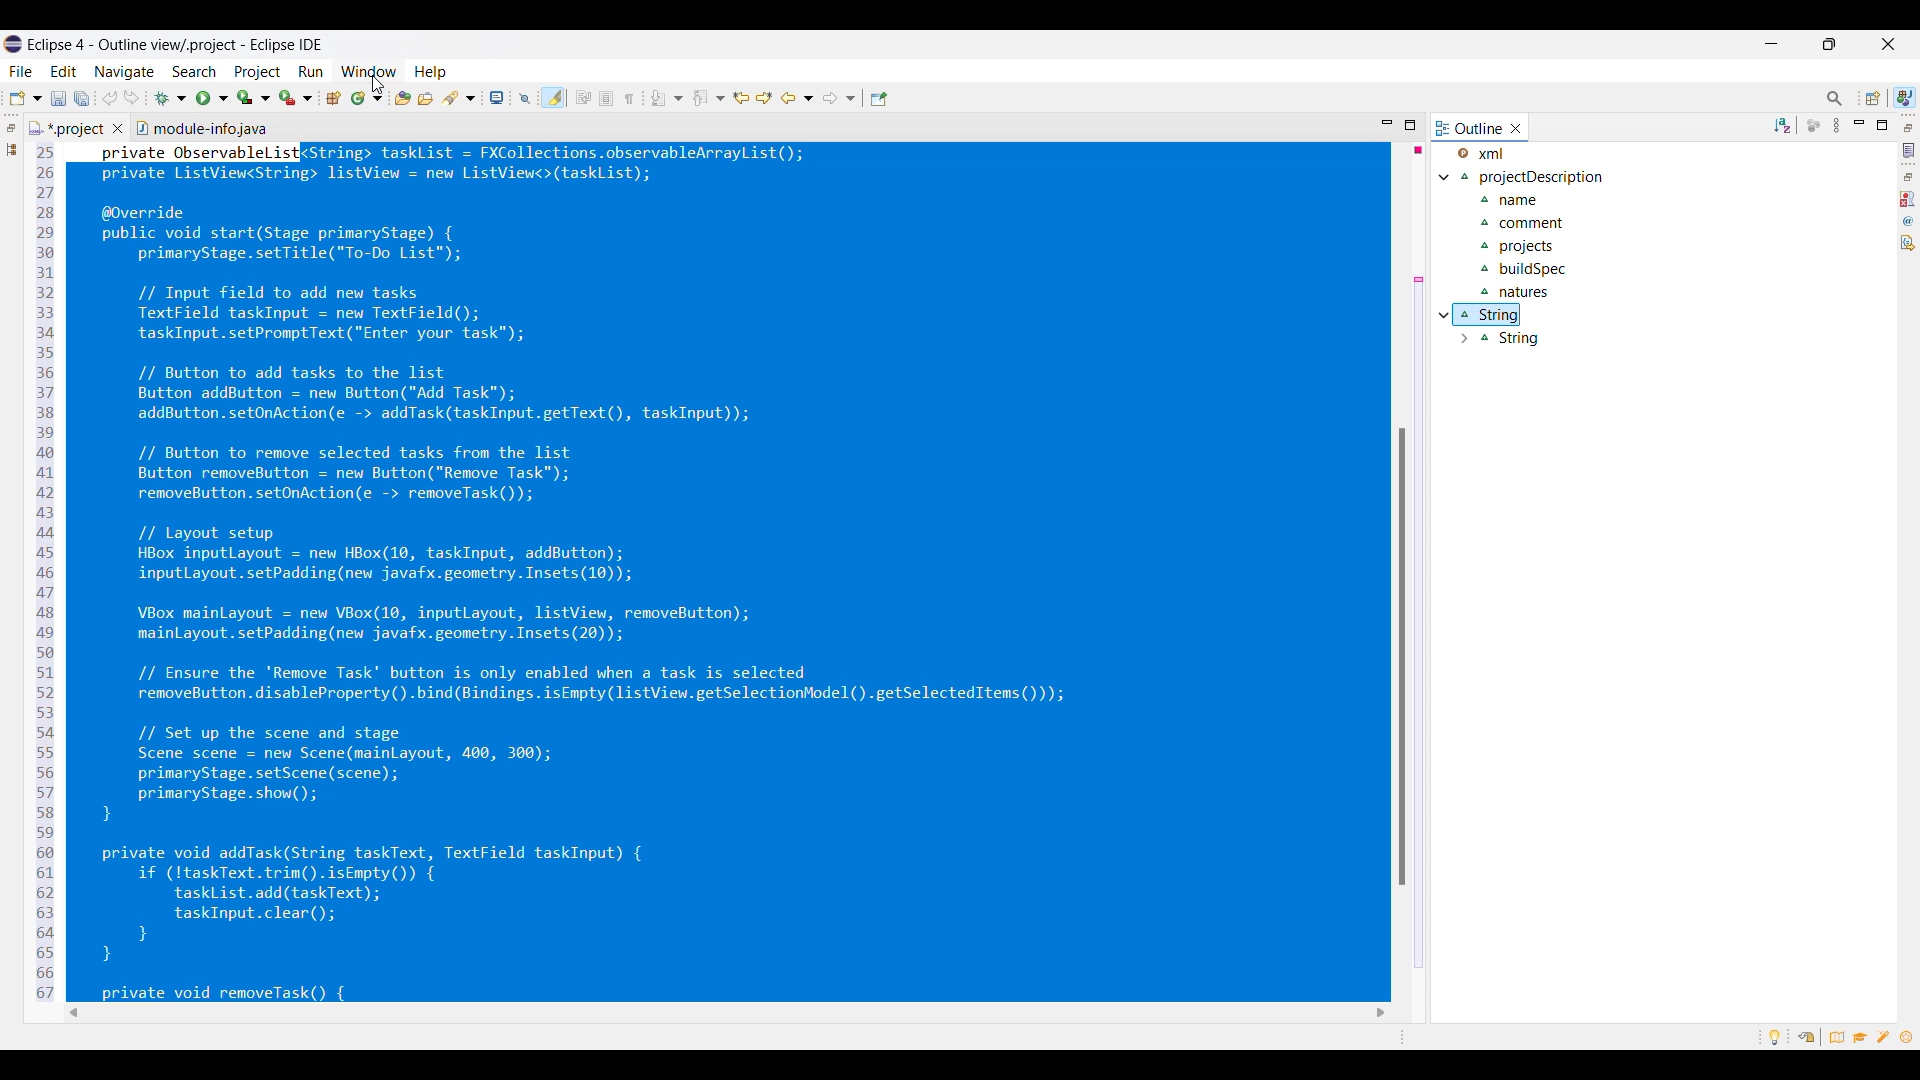  What do you see at coordinates (1908, 242) in the screenshot?
I see `Declaration` at bounding box center [1908, 242].